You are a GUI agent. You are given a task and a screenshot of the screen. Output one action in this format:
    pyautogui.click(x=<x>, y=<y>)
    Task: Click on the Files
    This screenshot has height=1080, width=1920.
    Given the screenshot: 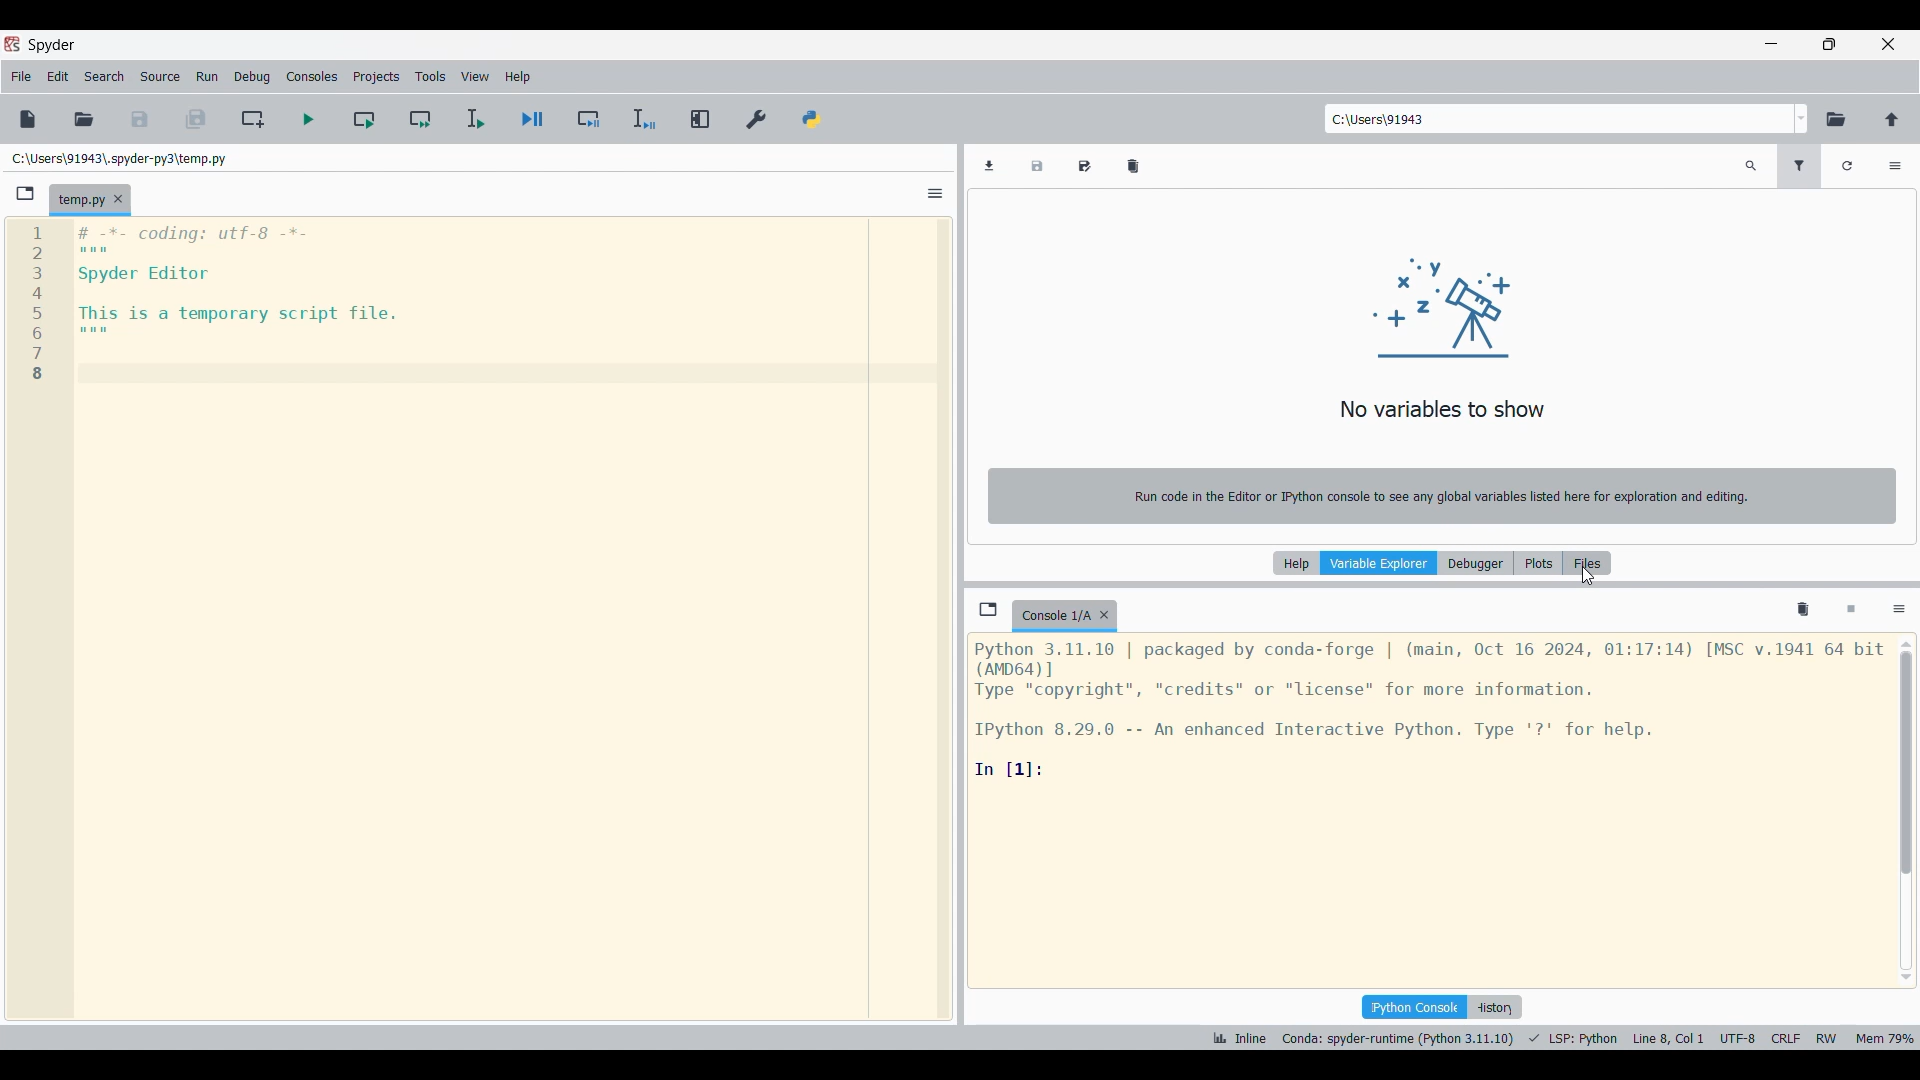 What is the action you would take?
    pyautogui.click(x=1587, y=563)
    